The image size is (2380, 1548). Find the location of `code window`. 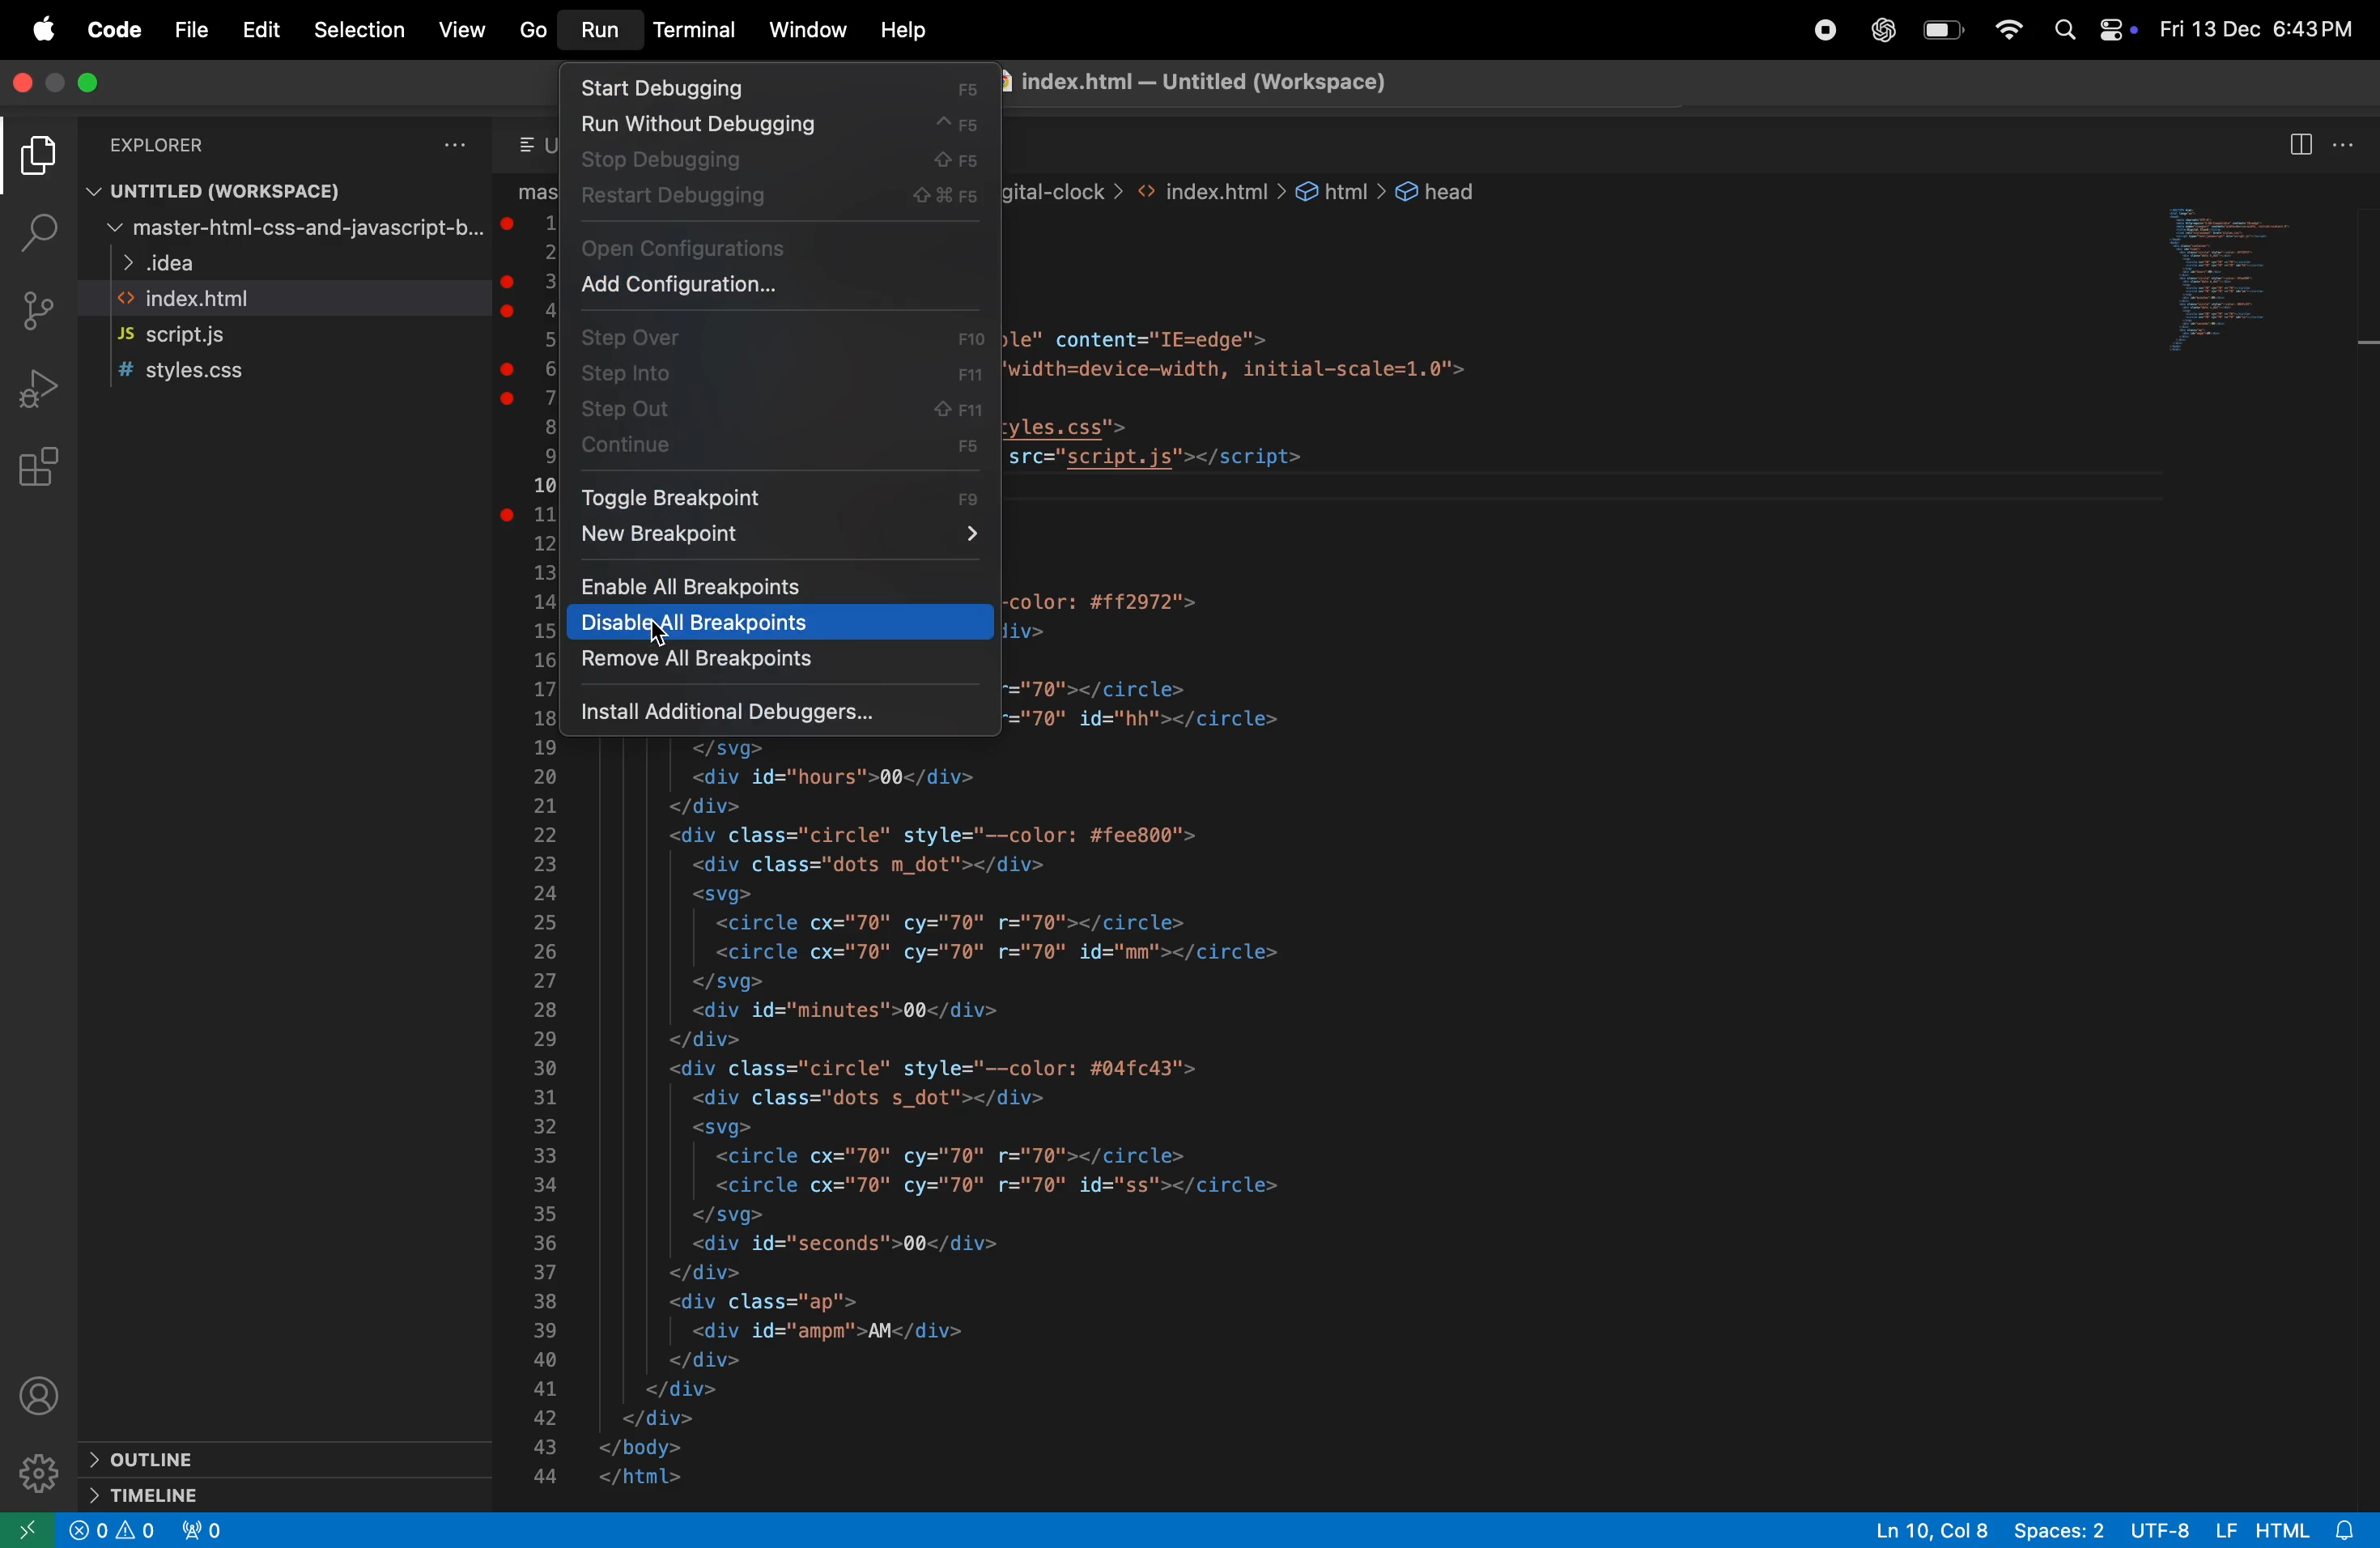

code window is located at coordinates (2264, 275).